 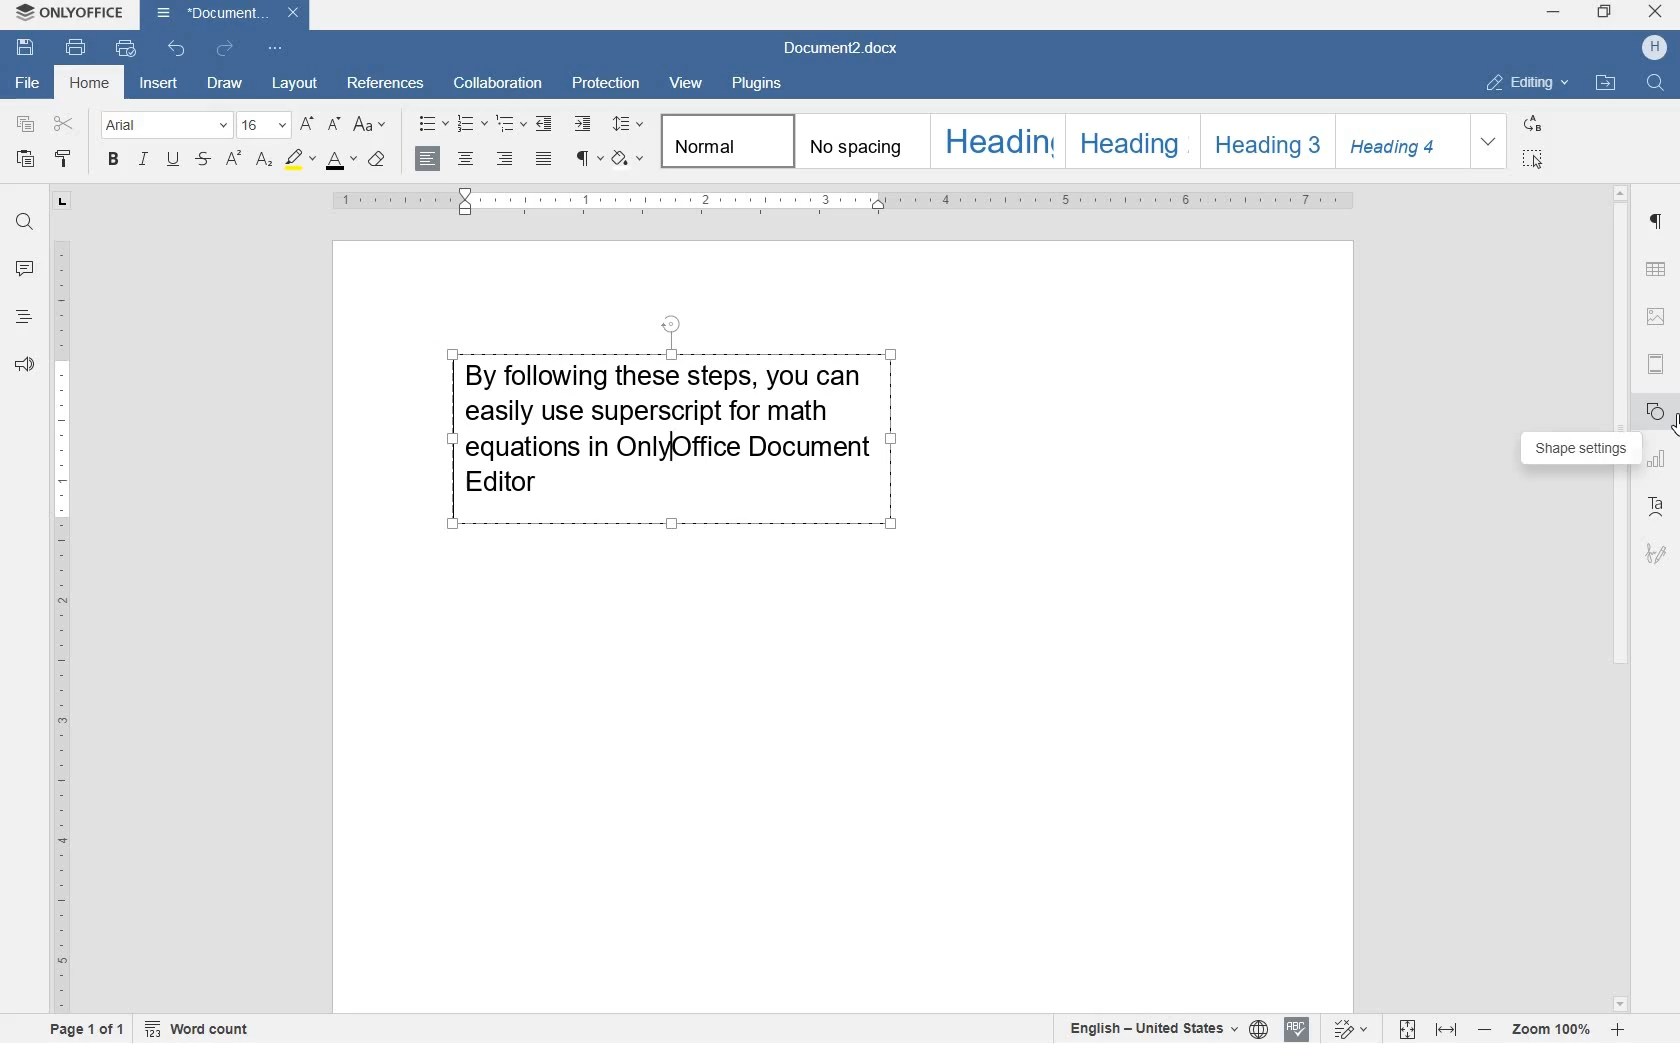 I want to click on increment font size, so click(x=305, y=125).